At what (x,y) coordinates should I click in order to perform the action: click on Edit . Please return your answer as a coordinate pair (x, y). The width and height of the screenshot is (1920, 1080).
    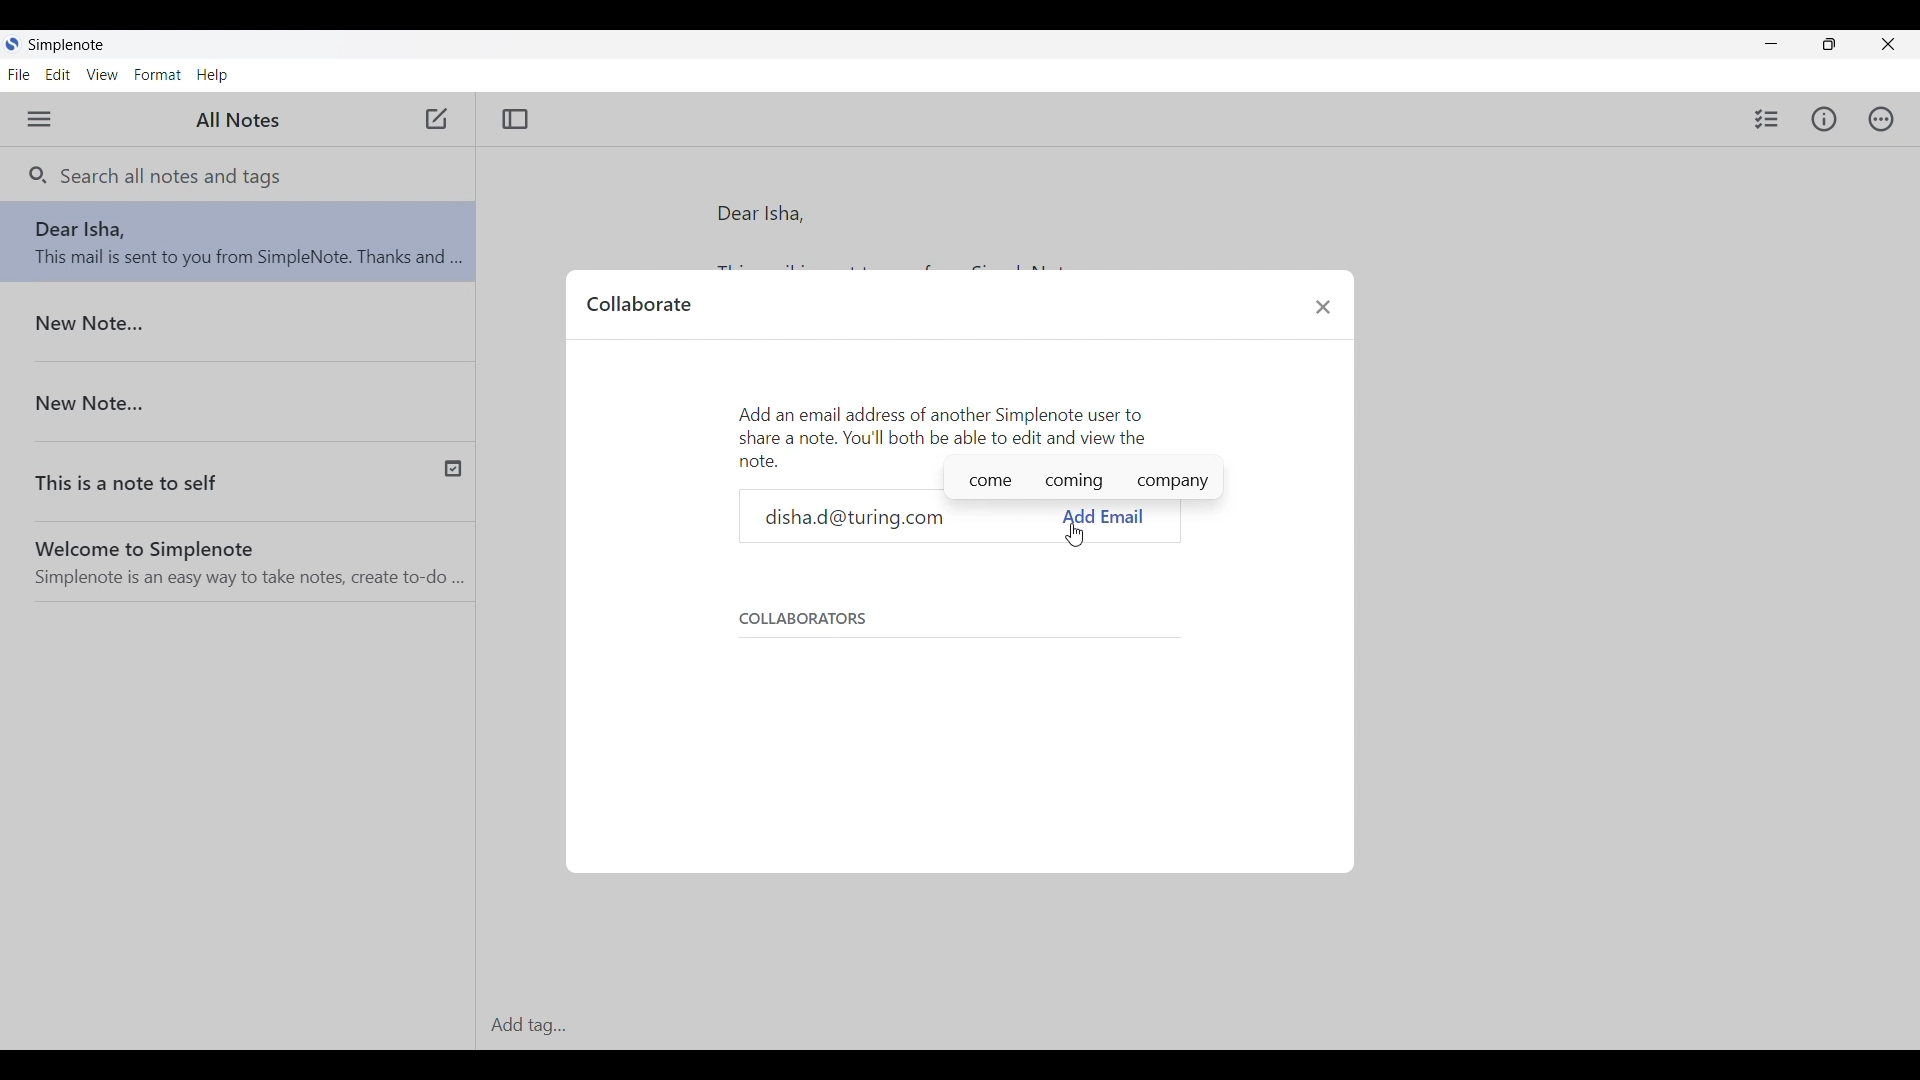
    Looking at the image, I should click on (58, 74).